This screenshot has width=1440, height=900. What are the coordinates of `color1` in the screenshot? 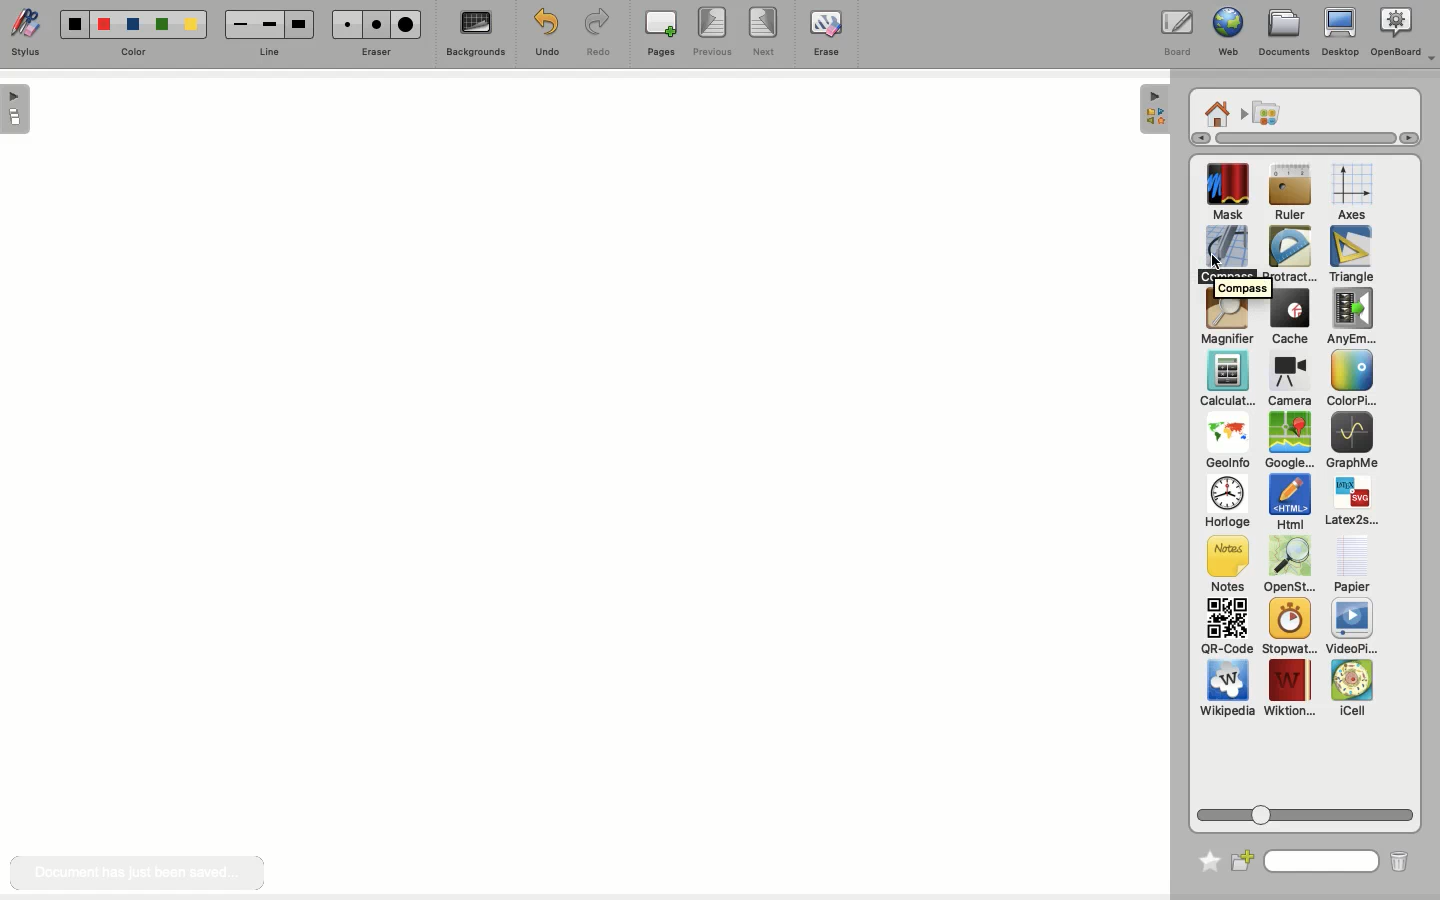 It's located at (72, 22).